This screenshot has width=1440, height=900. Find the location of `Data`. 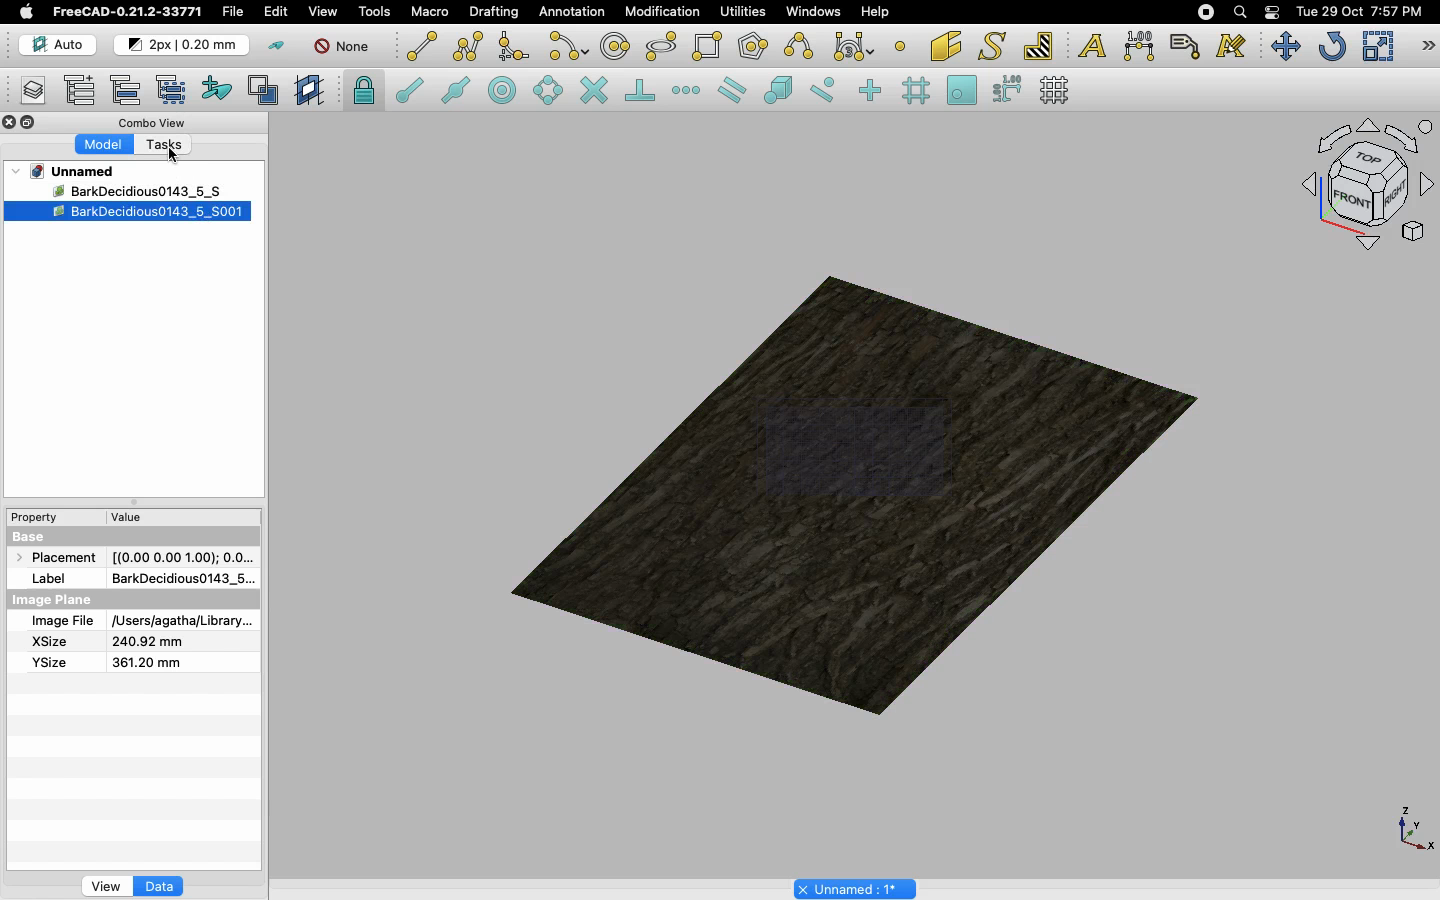

Data is located at coordinates (159, 886).